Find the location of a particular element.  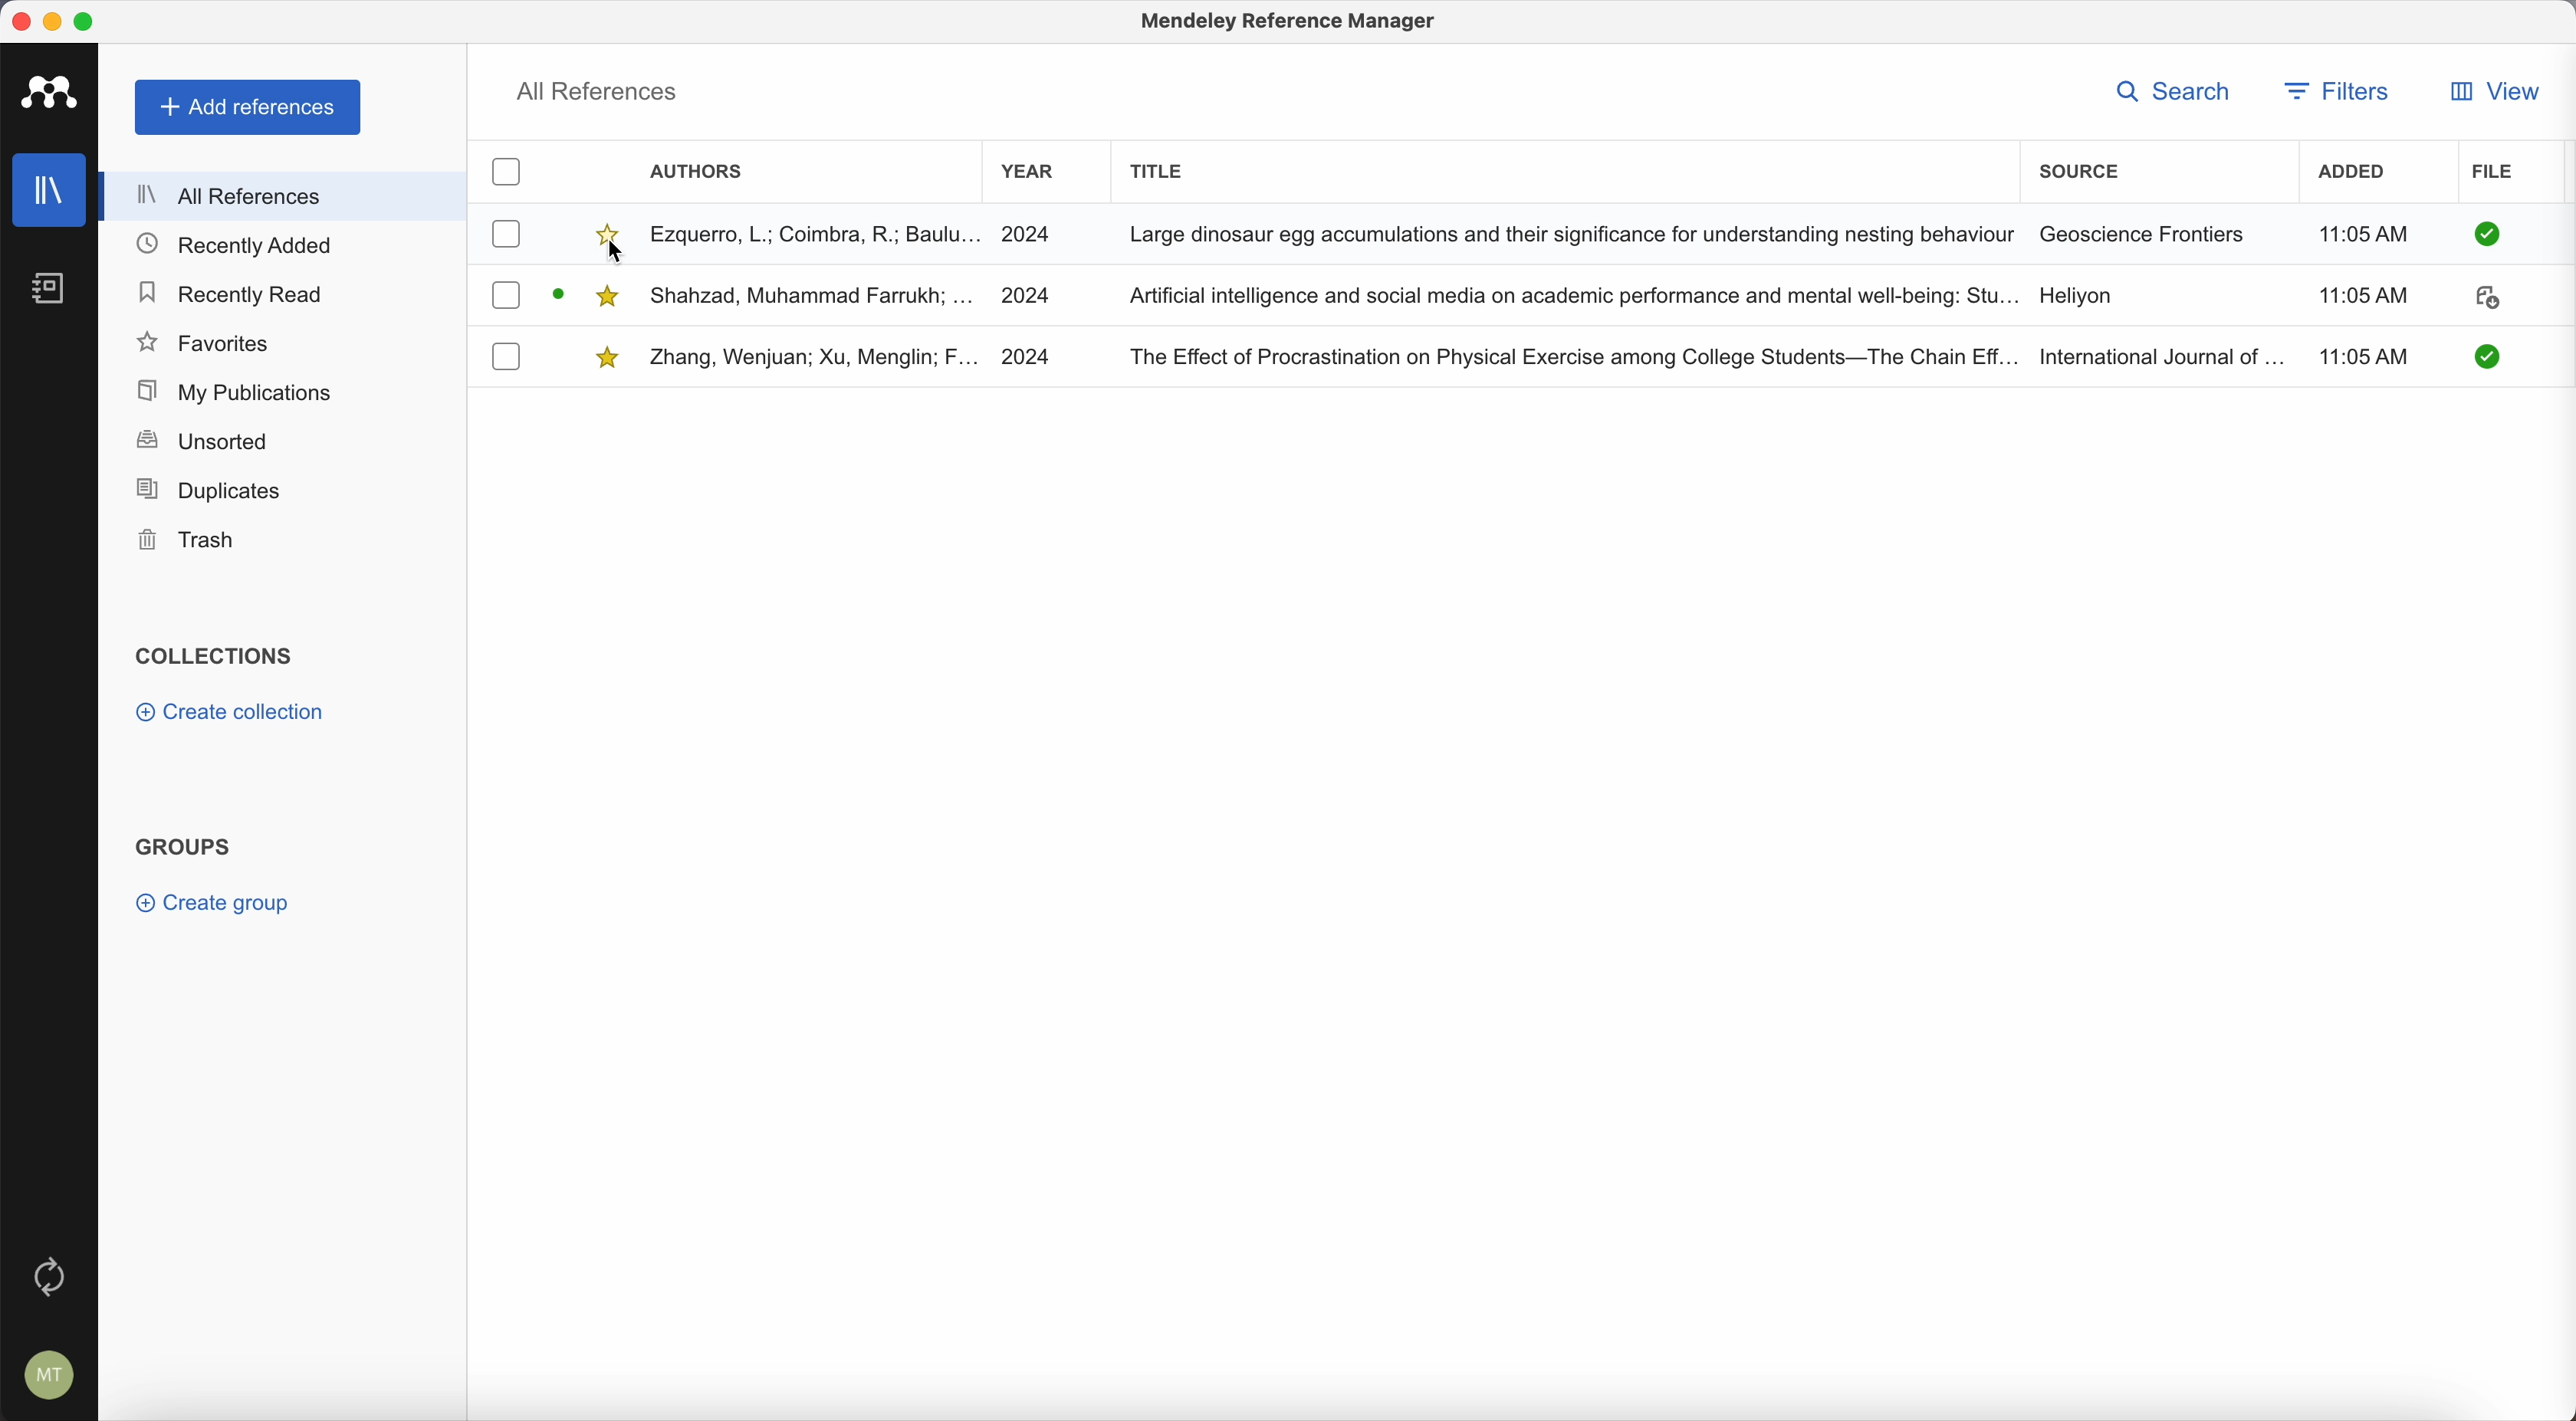

Large dinosaur egg accumulations and their significance for understanding nesting behaviour is located at coordinates (1570, 232).